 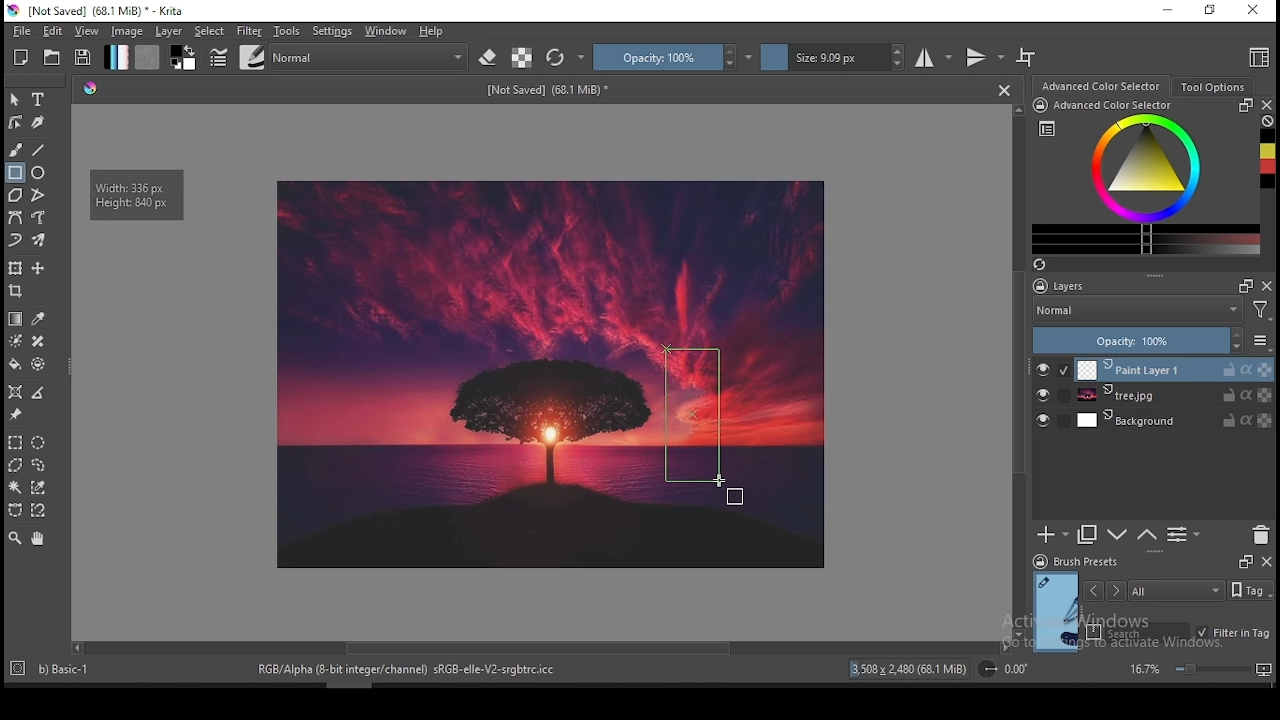 I want to click on filter, so click(x=249, y=30).